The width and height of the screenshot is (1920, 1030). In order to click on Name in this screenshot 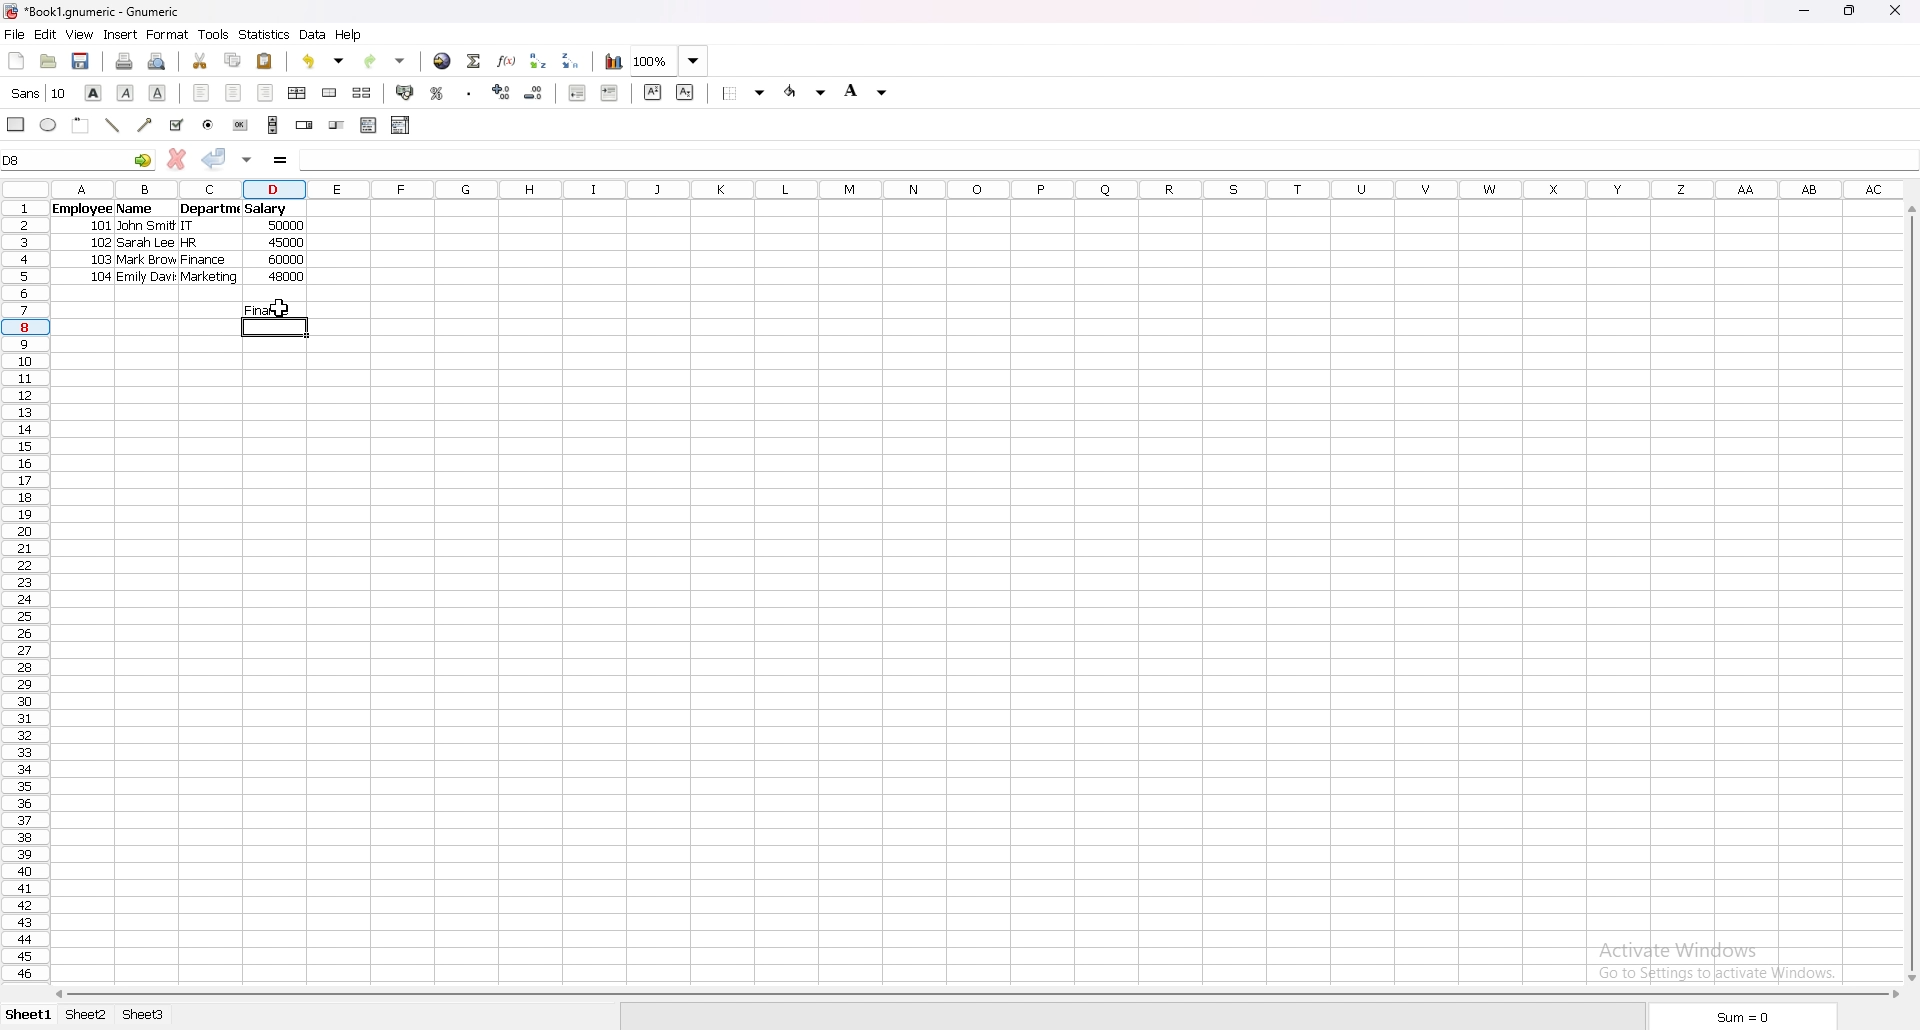, I will do `click(135, 210)`.